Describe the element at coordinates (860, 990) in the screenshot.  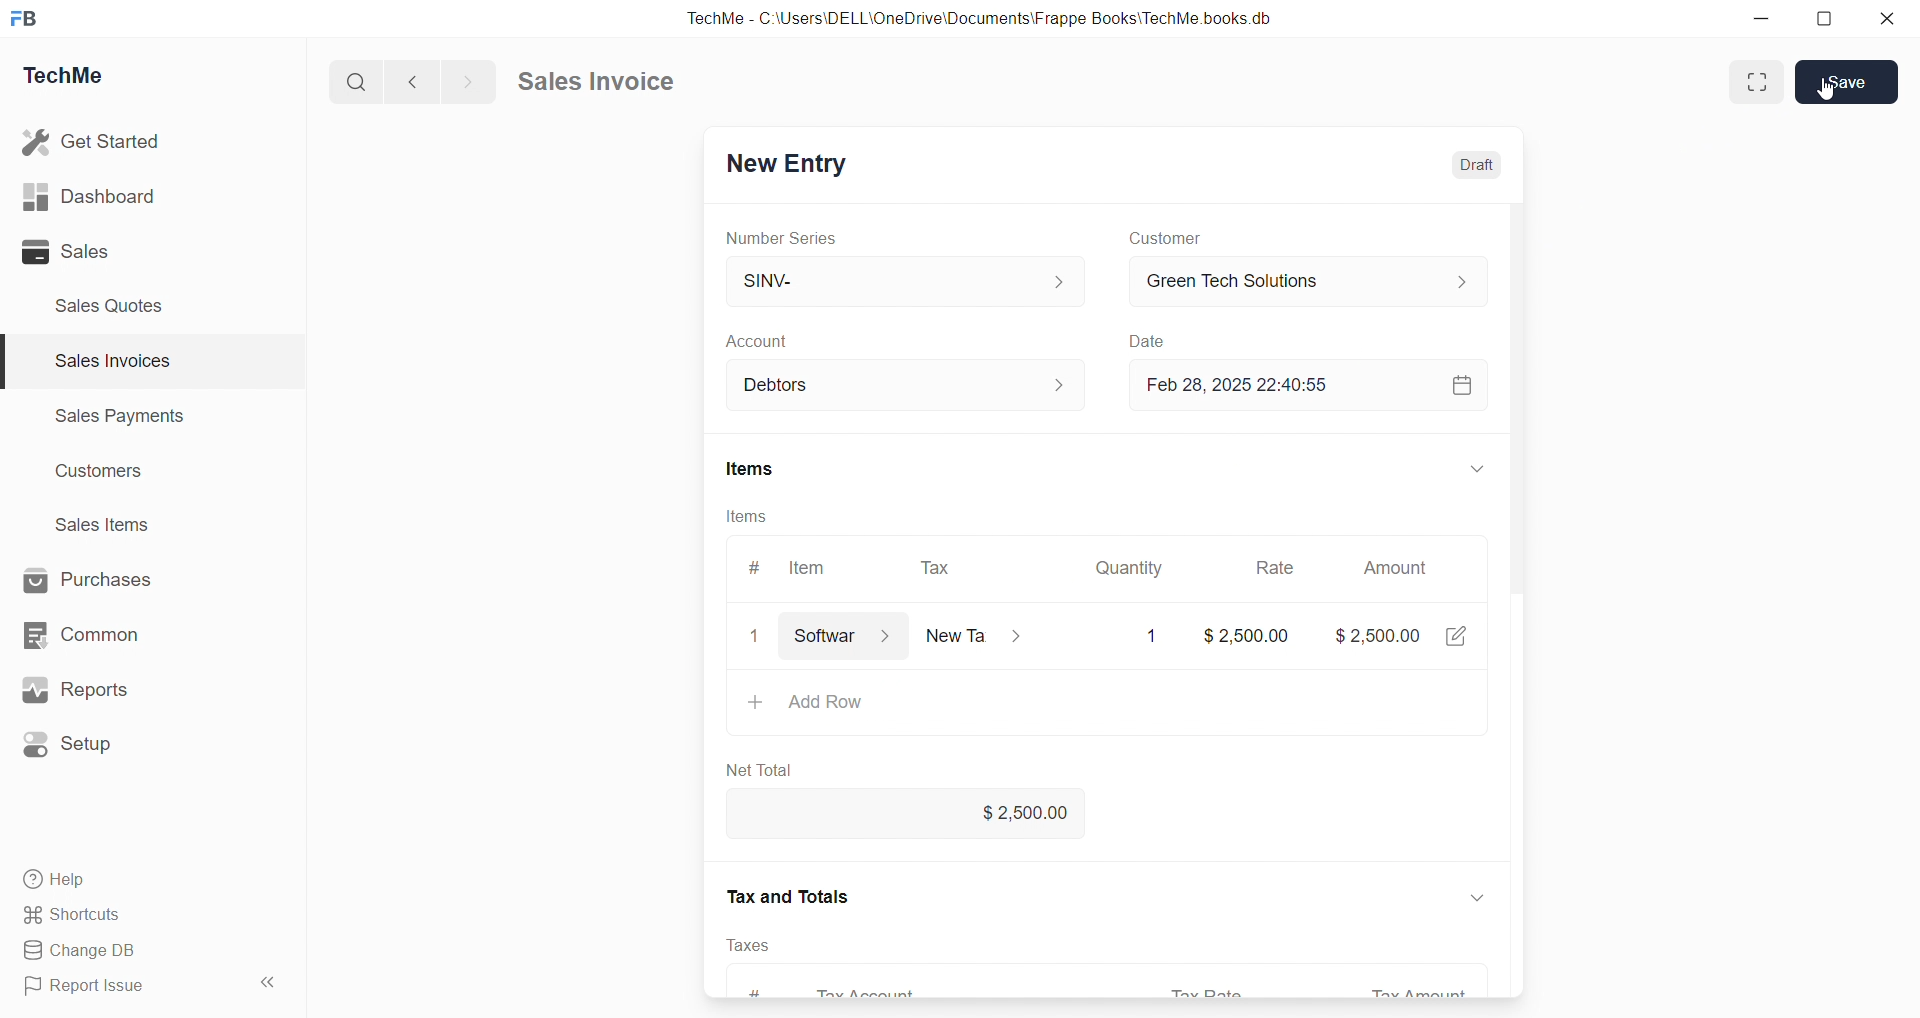
I see `Tax Account` at that location.